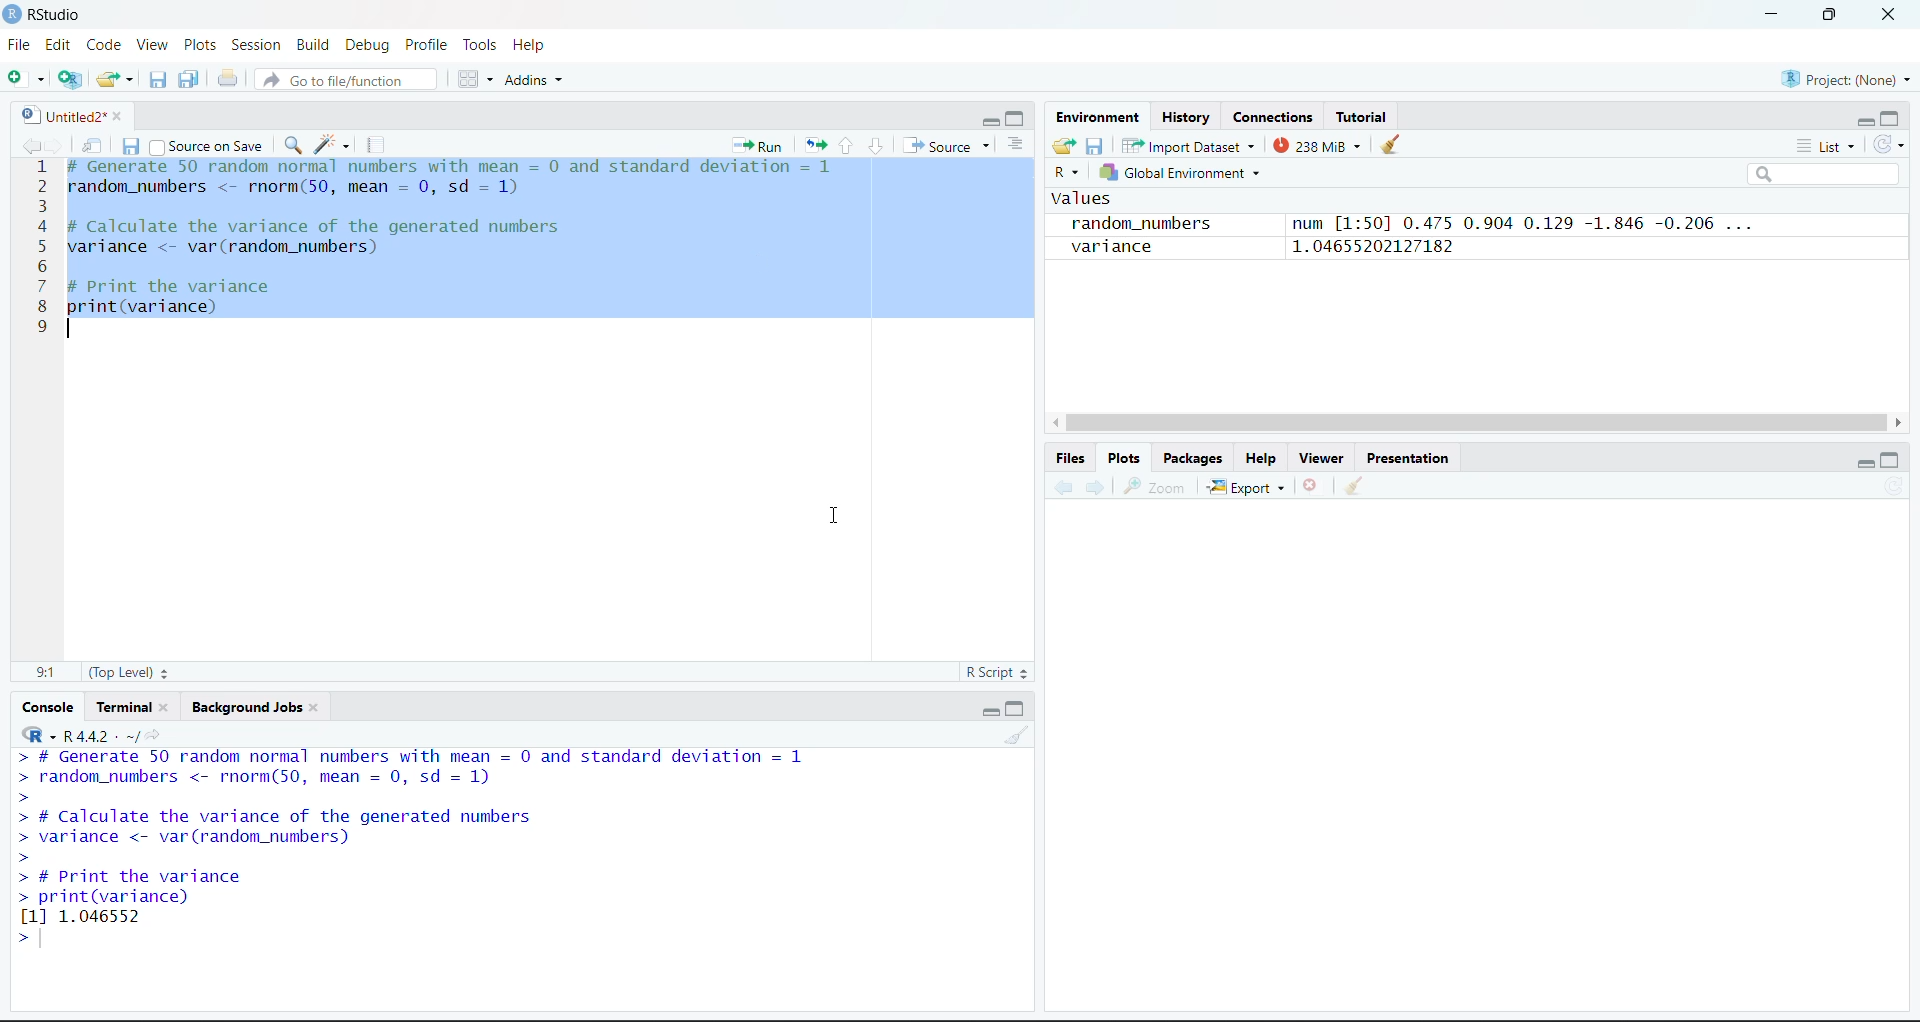  Describe the element at coordinates (1900, 424) in the screenshot. I see `scroll right` at that location.